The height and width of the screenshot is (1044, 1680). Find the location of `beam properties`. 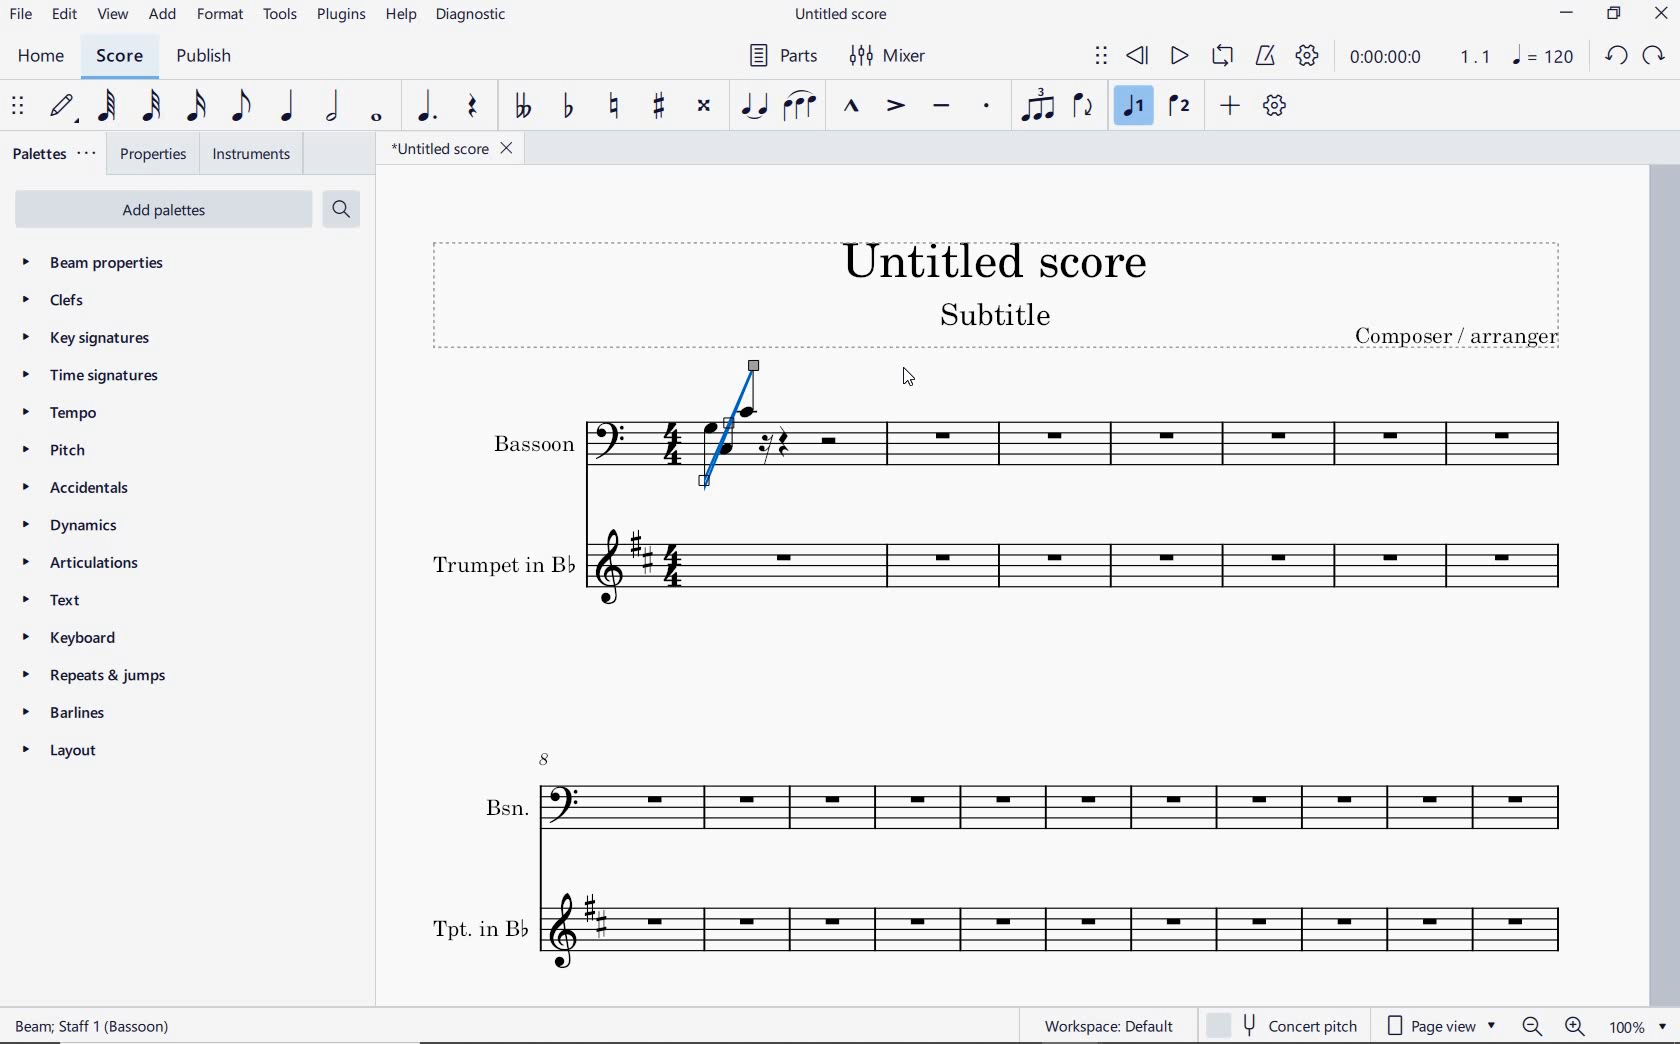

beam properties is located at coordinates (106, 262).